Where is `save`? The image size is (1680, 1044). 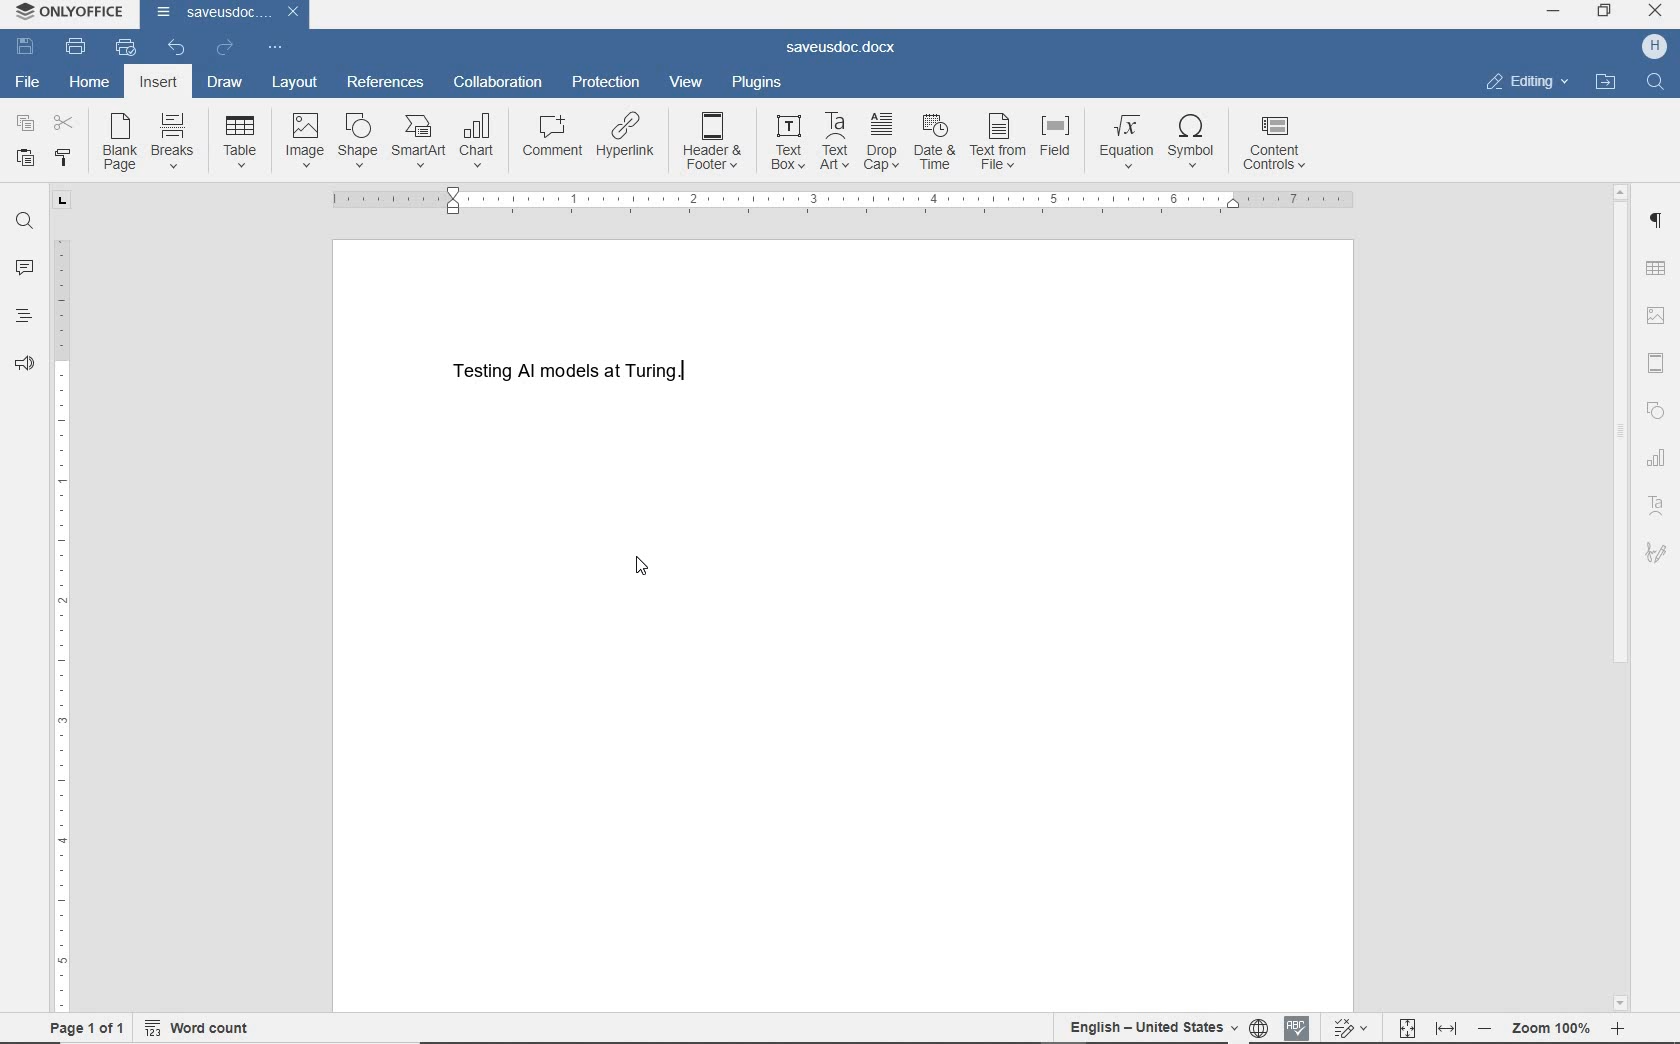 save is located at coordinates (23, 48).